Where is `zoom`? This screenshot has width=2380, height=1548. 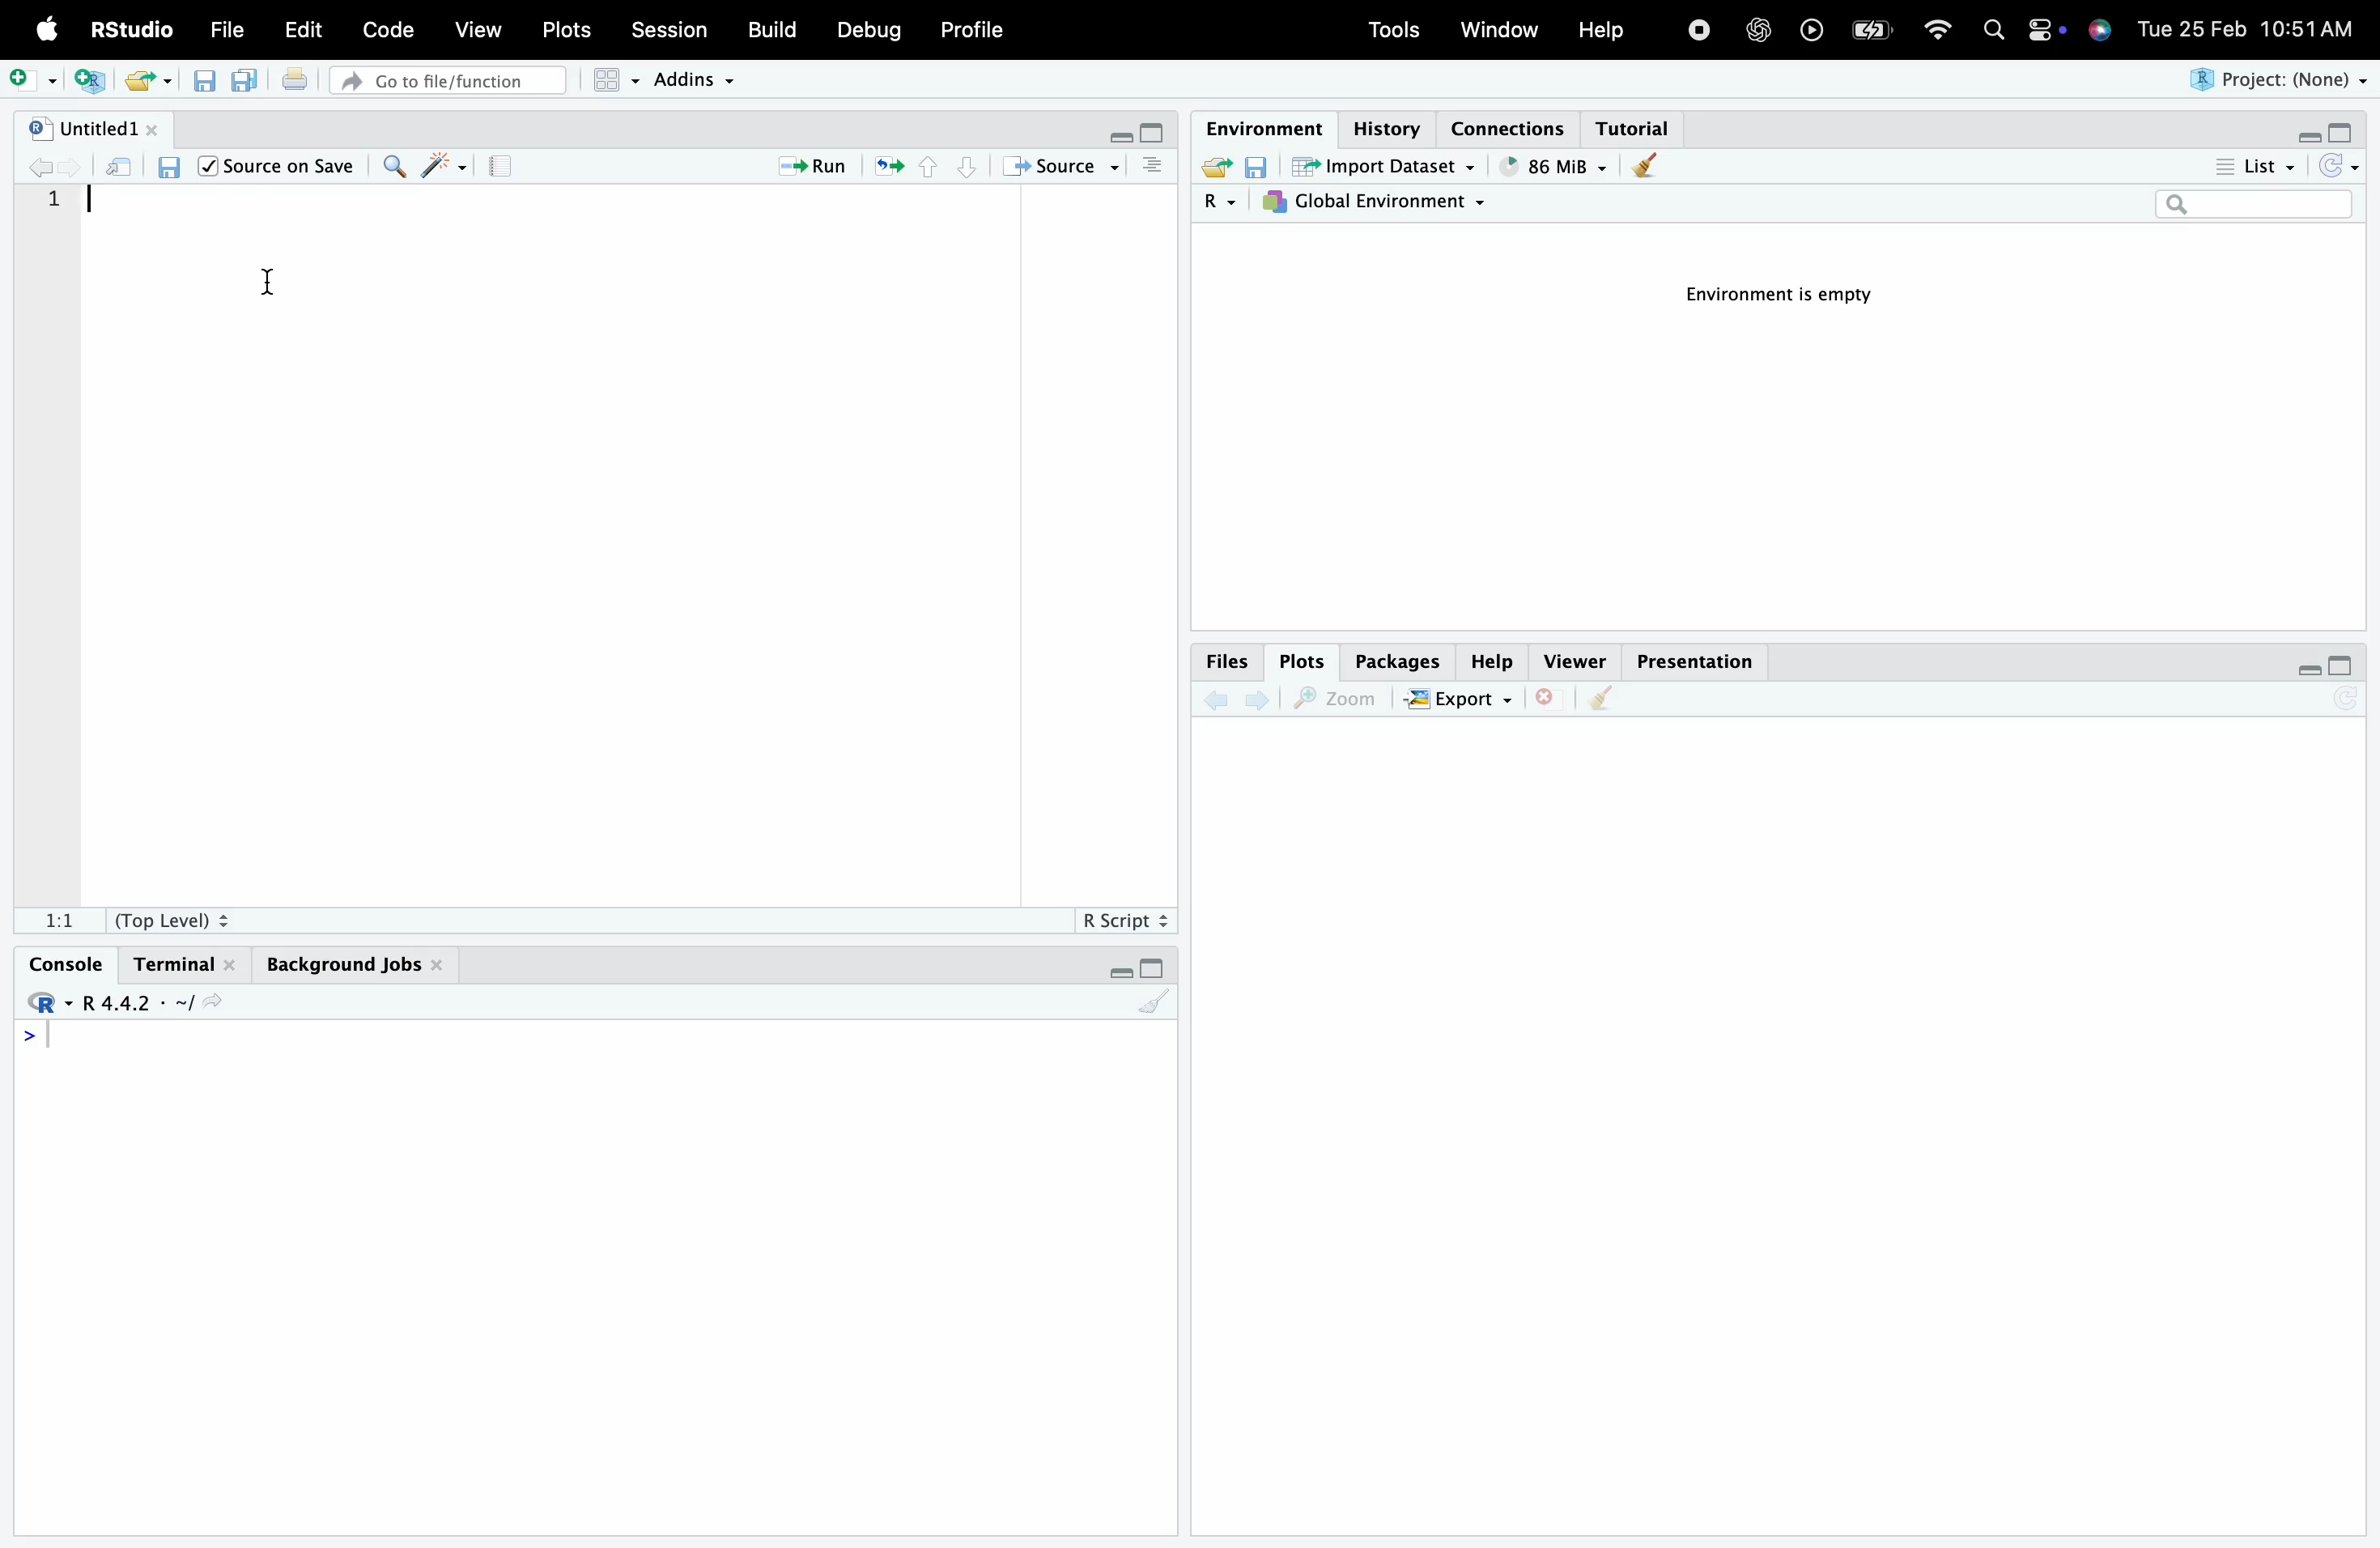
zoom is located at coordinates (1338, 700).